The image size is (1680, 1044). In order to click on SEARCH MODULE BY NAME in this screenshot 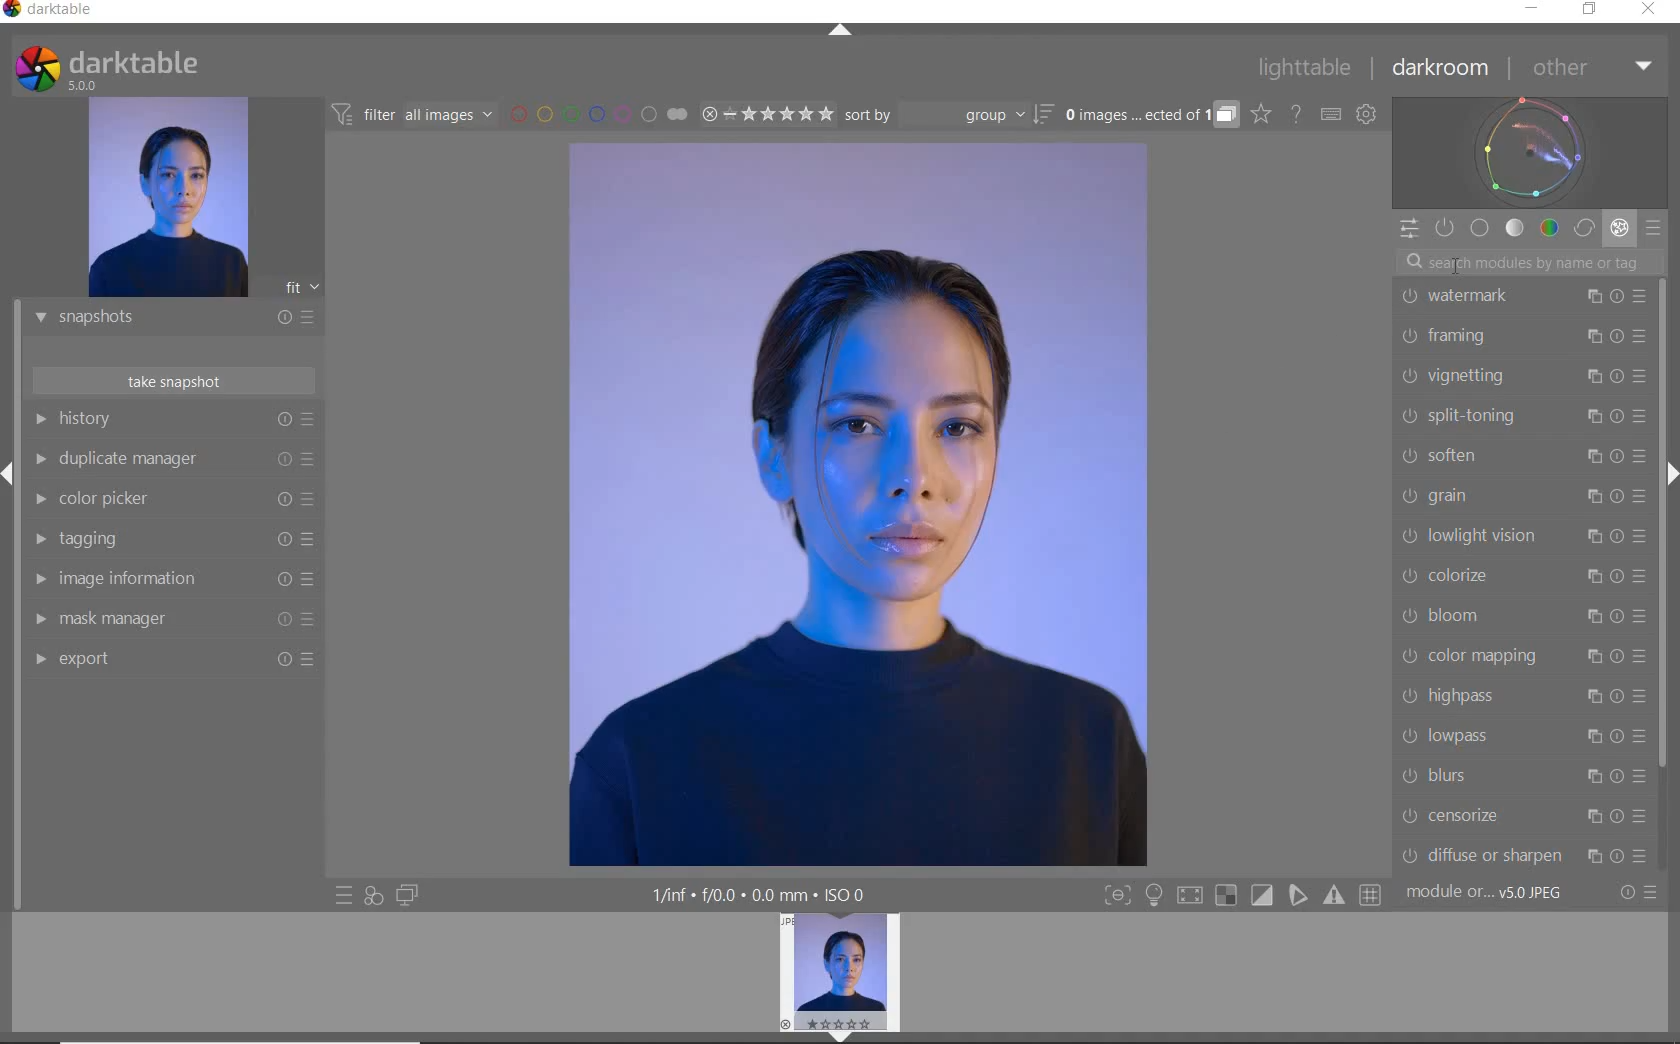, I will do `click(1528, 261)`.